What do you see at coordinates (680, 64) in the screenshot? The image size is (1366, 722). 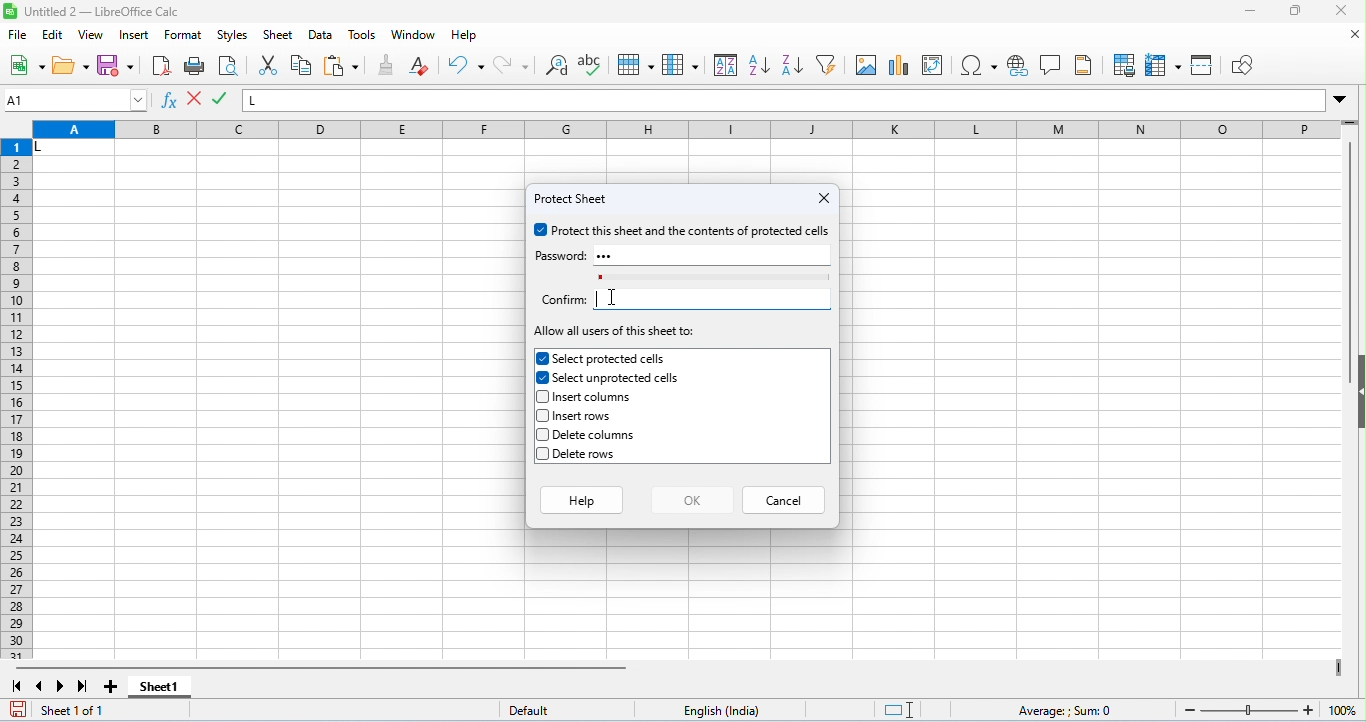 I see `column` at bounding box center [680, 64].